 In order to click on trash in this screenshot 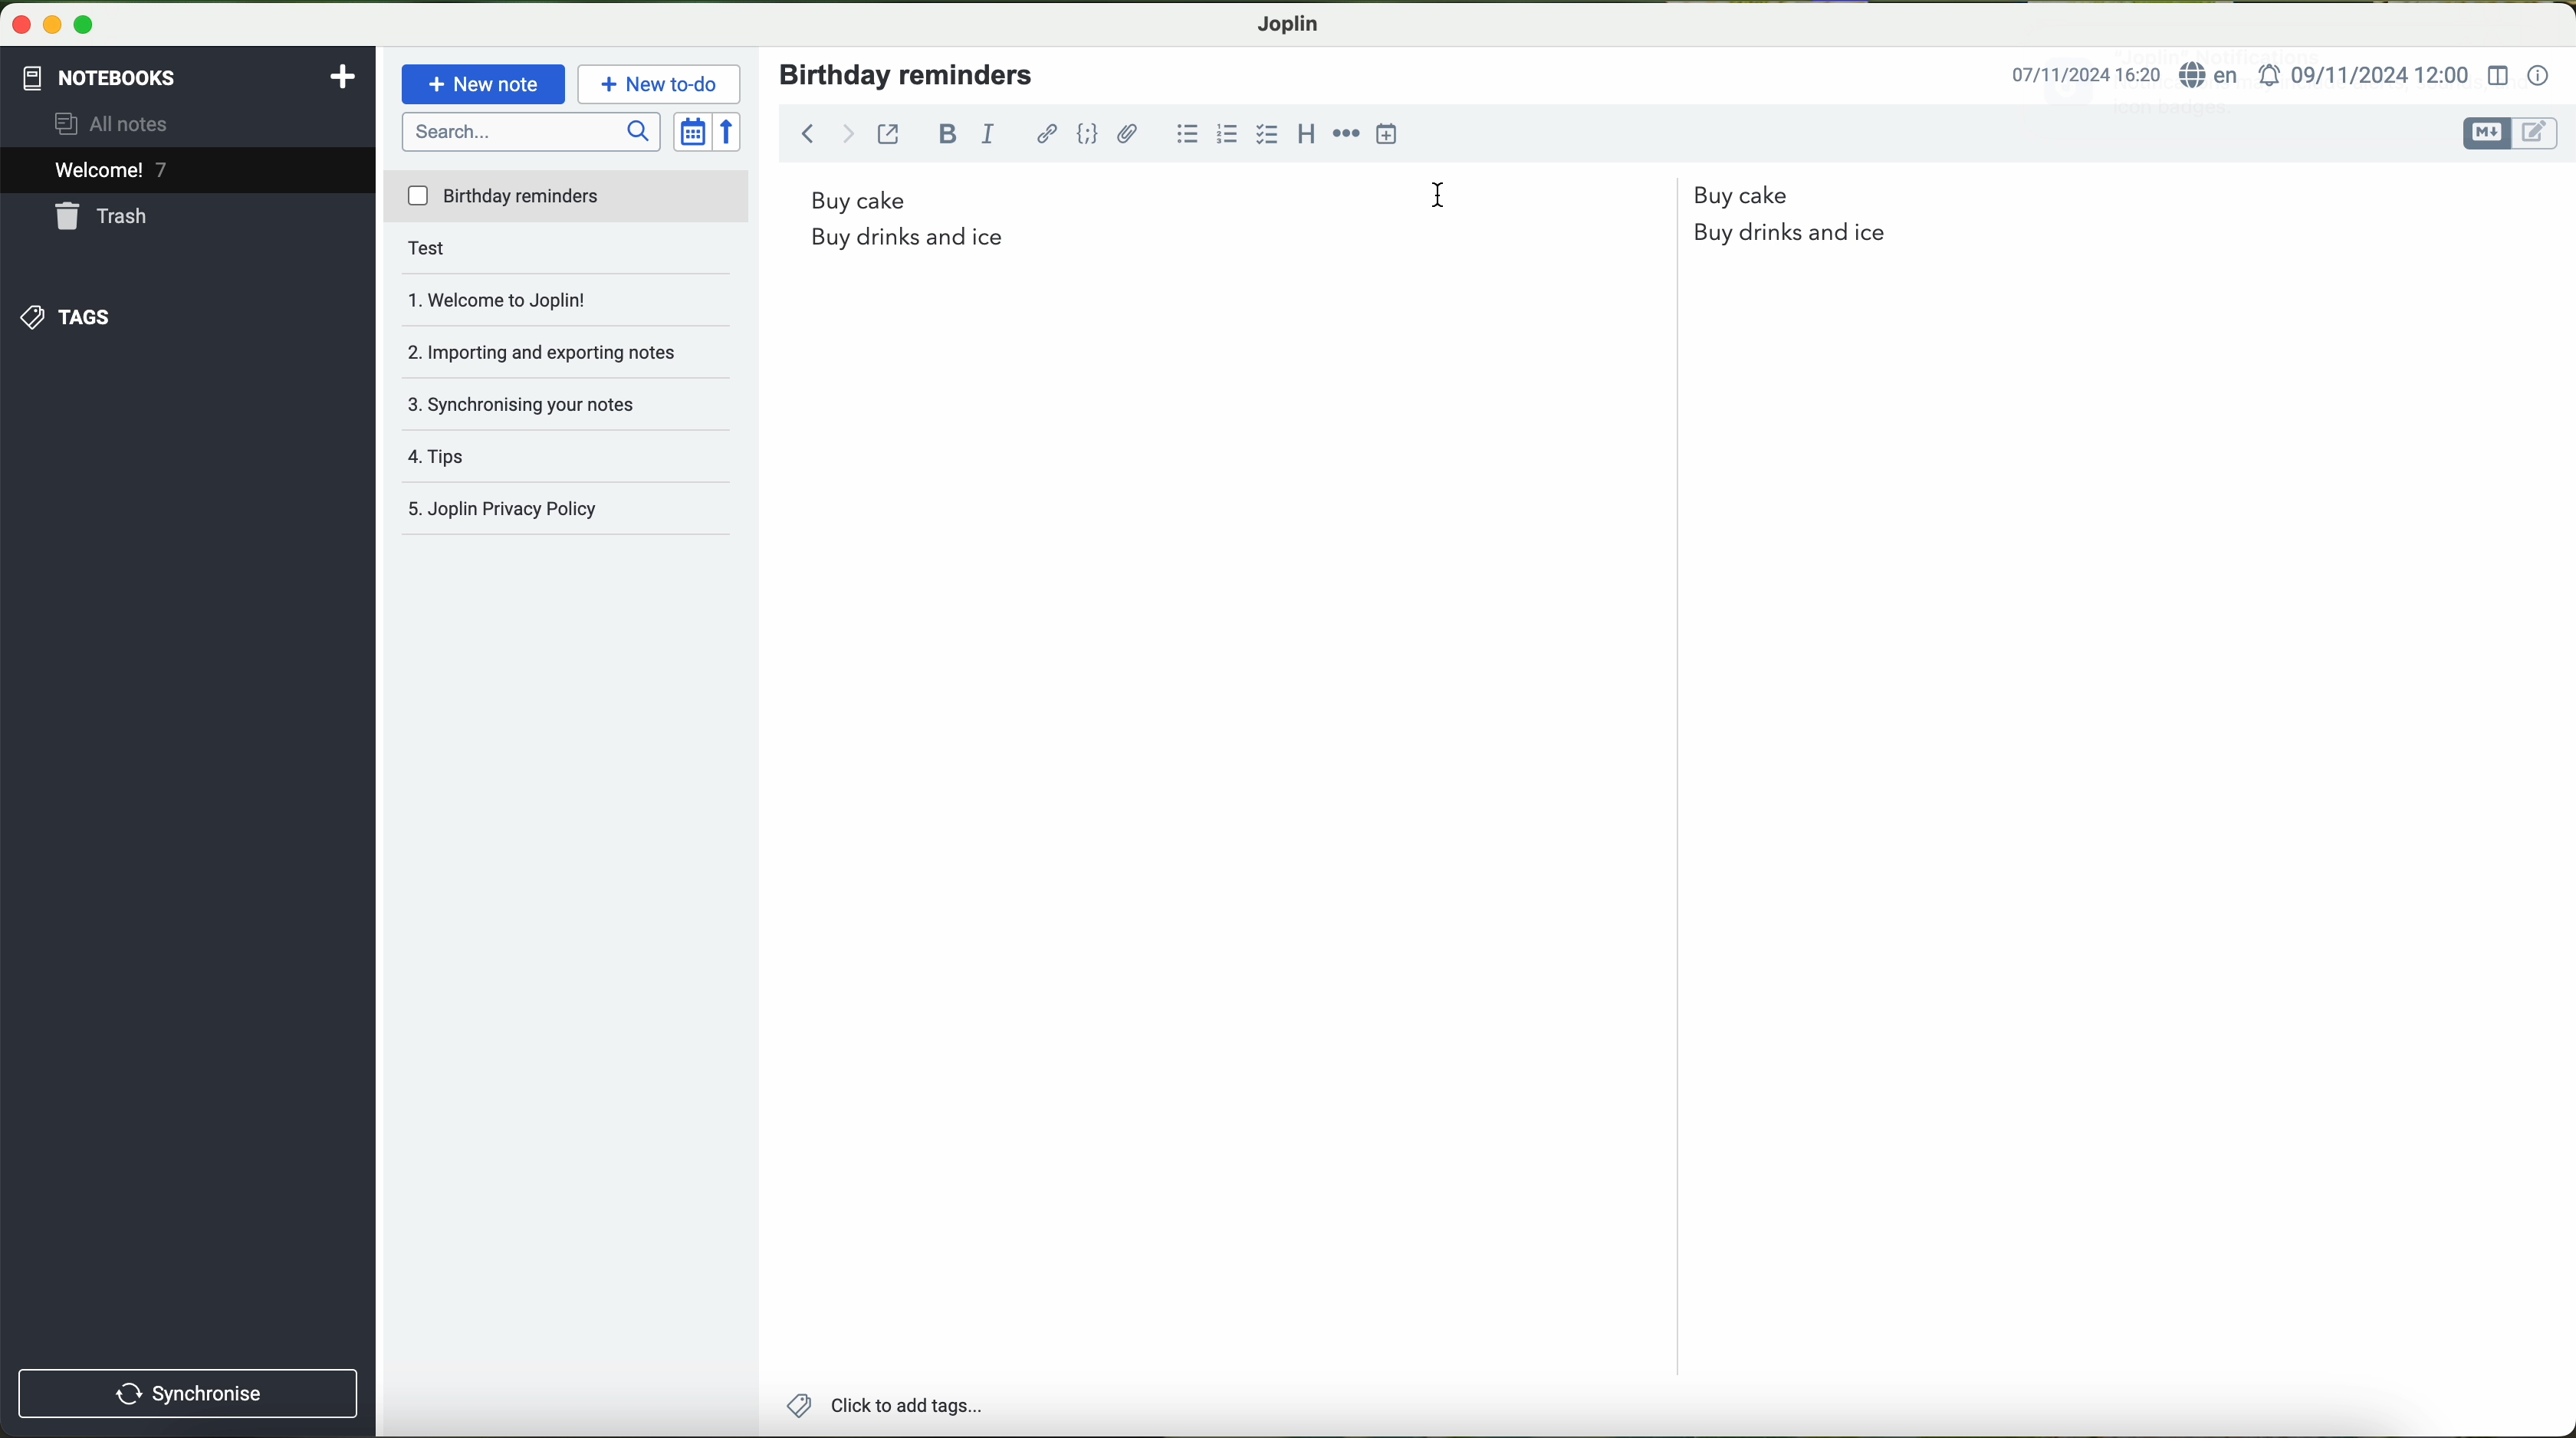, I will do `click(109, 218)`.